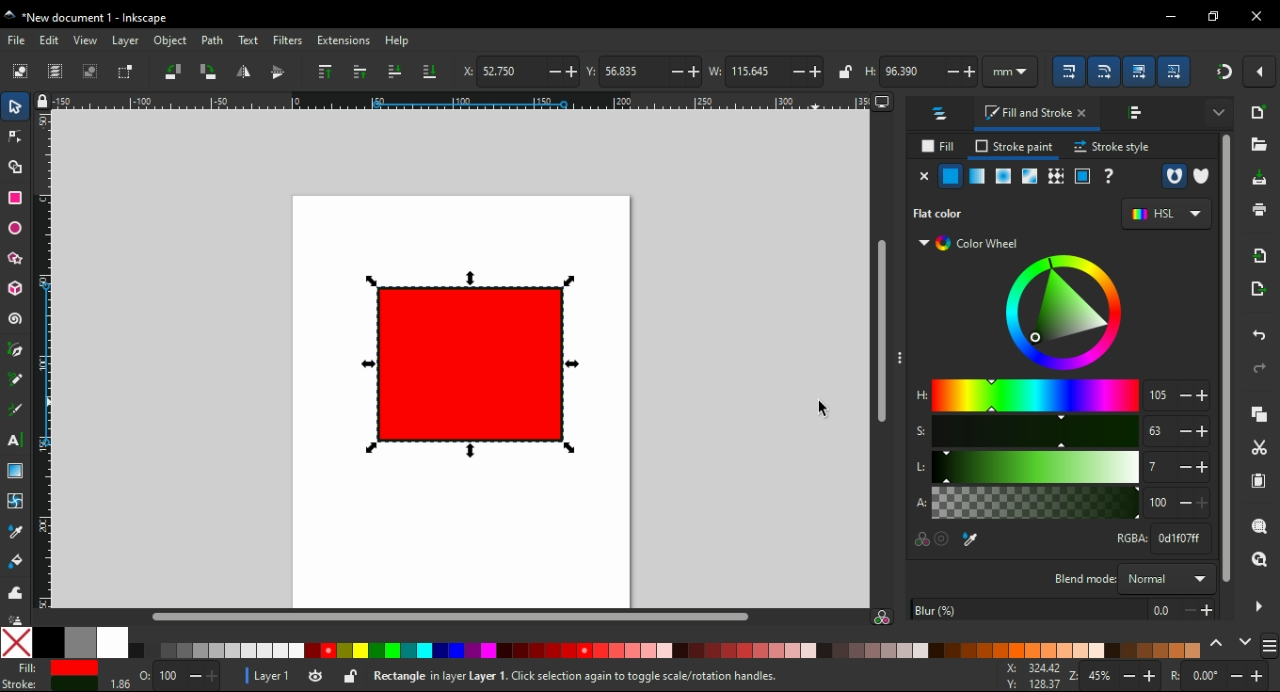 This screenshot has width=1280, height=692. I want to click on scroll bar, so click(877, 334).